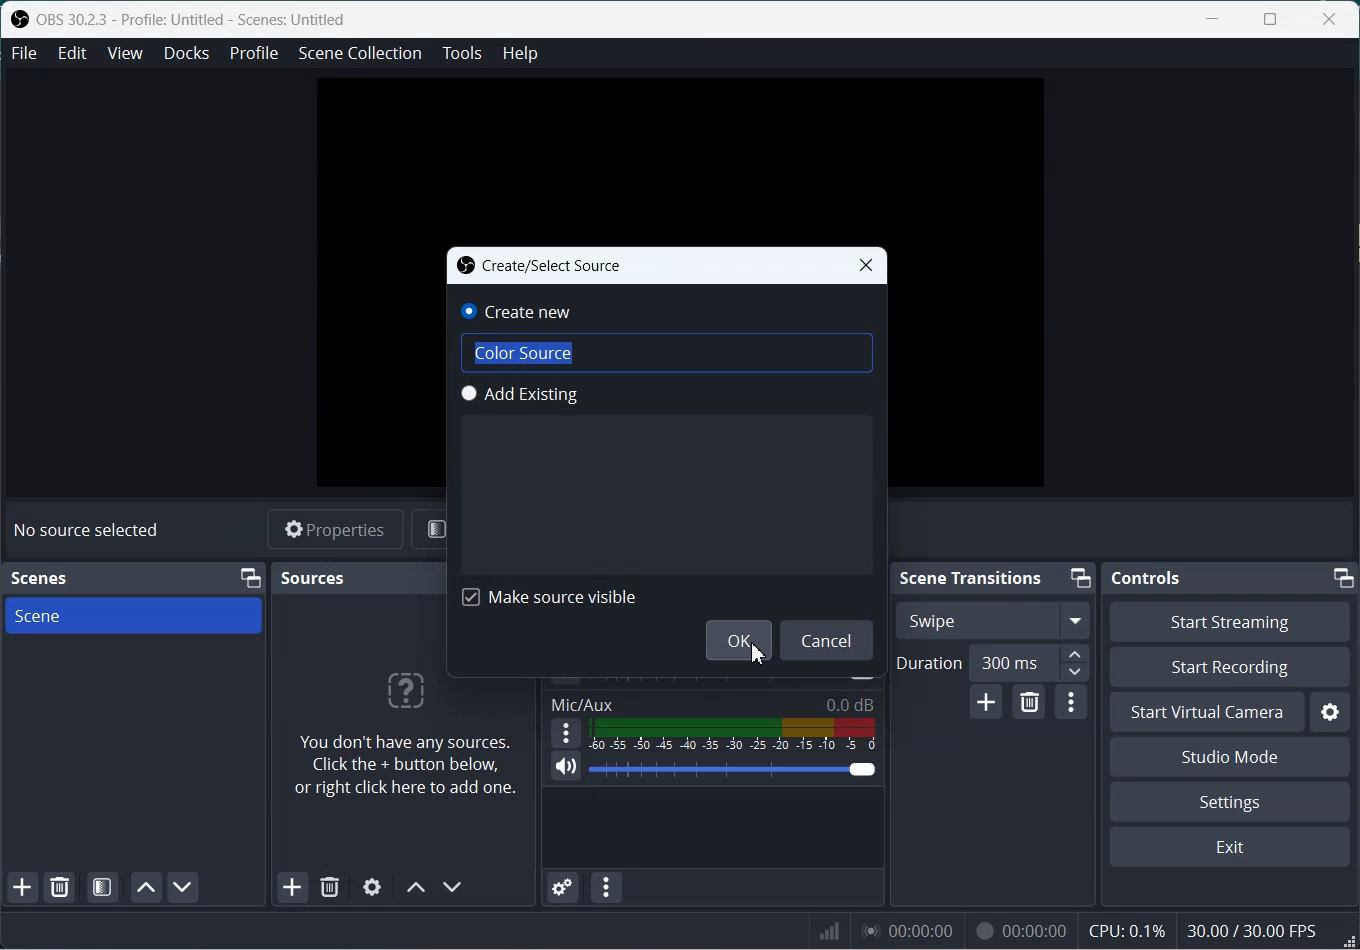 The width and height of the screenshot is (1360, 950). Describe the element at coordinates (1229, 757) in the screenshot. I see `Studio Mode` at that location.